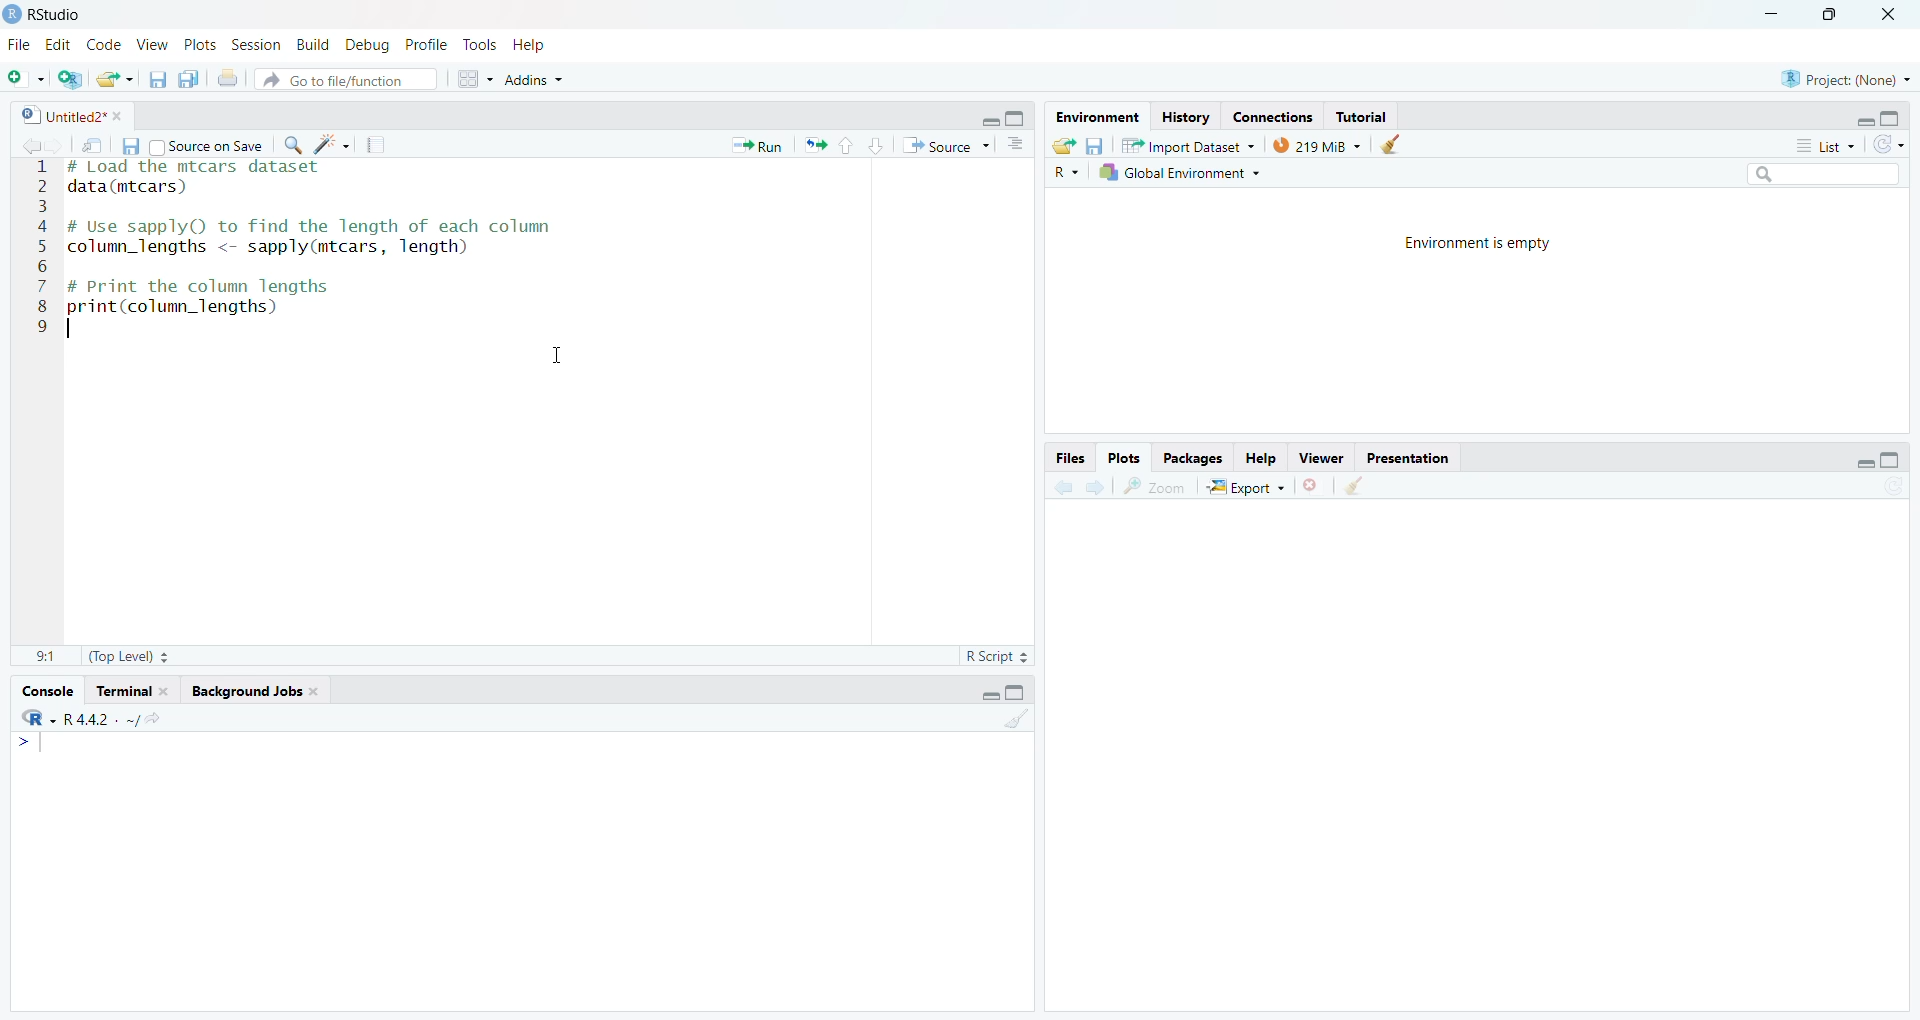  Describe the element at coordinates (1019, 145) in the screenshot. I see `Show document outline` at that location.